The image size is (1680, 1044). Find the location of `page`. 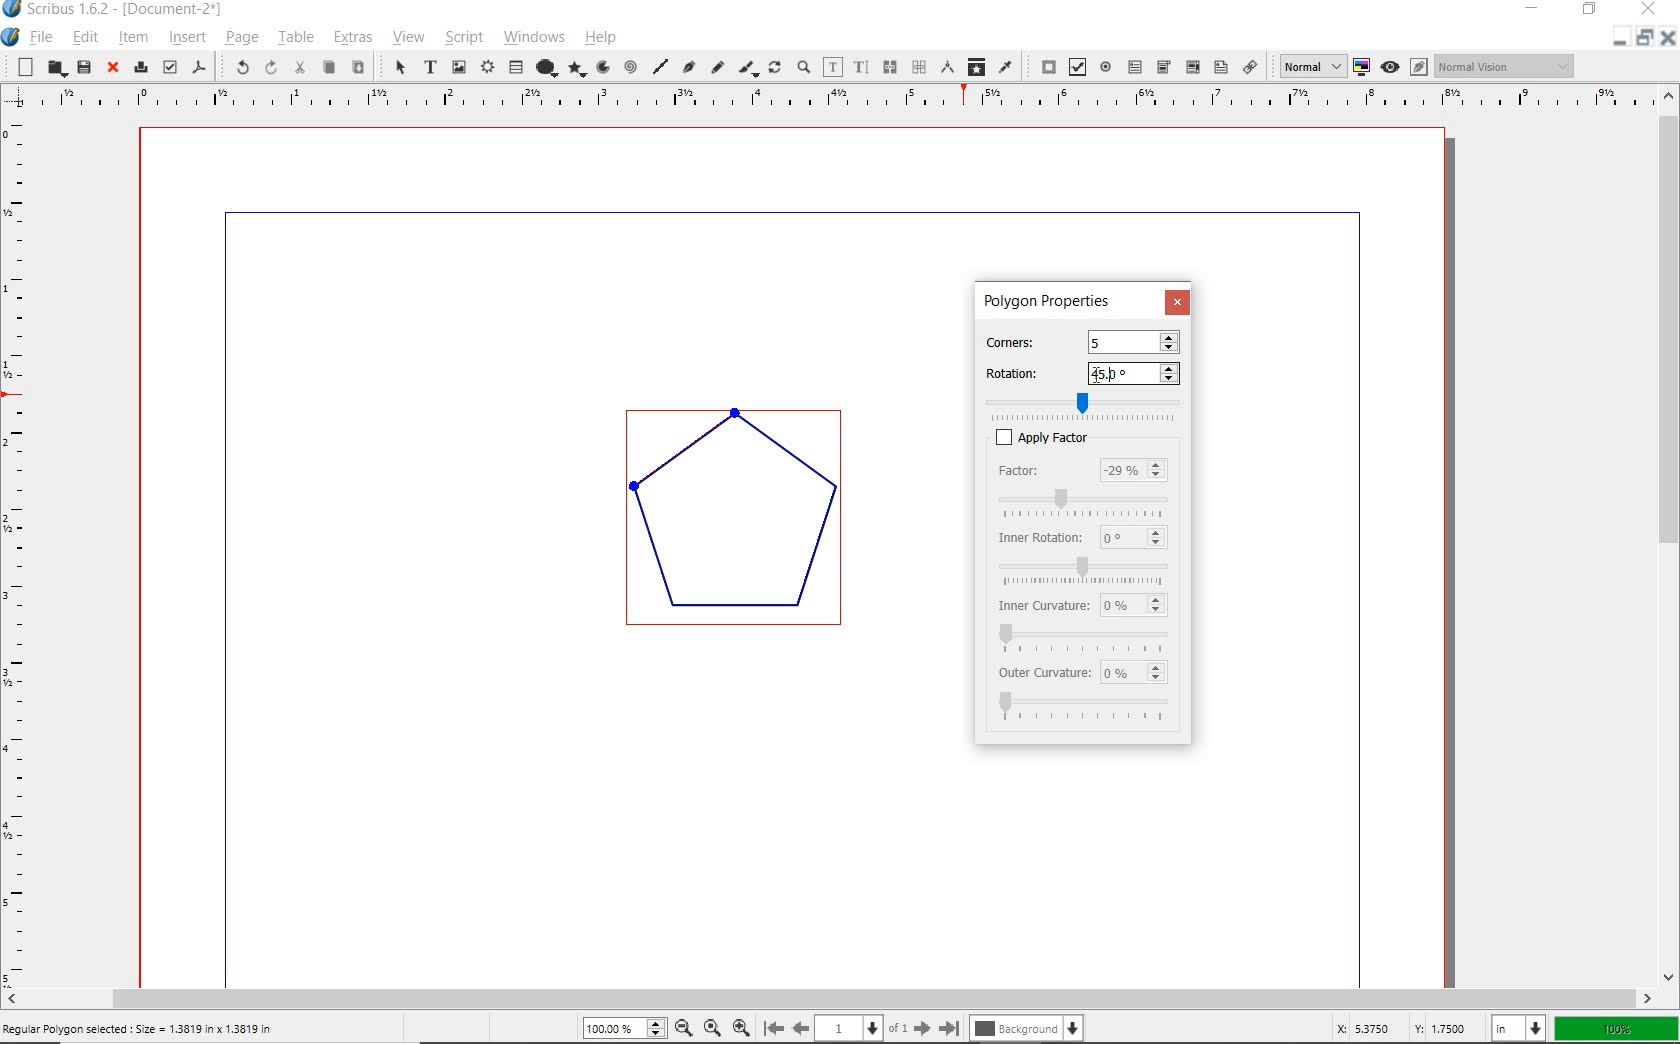

page is located at coordinates (241, 38).